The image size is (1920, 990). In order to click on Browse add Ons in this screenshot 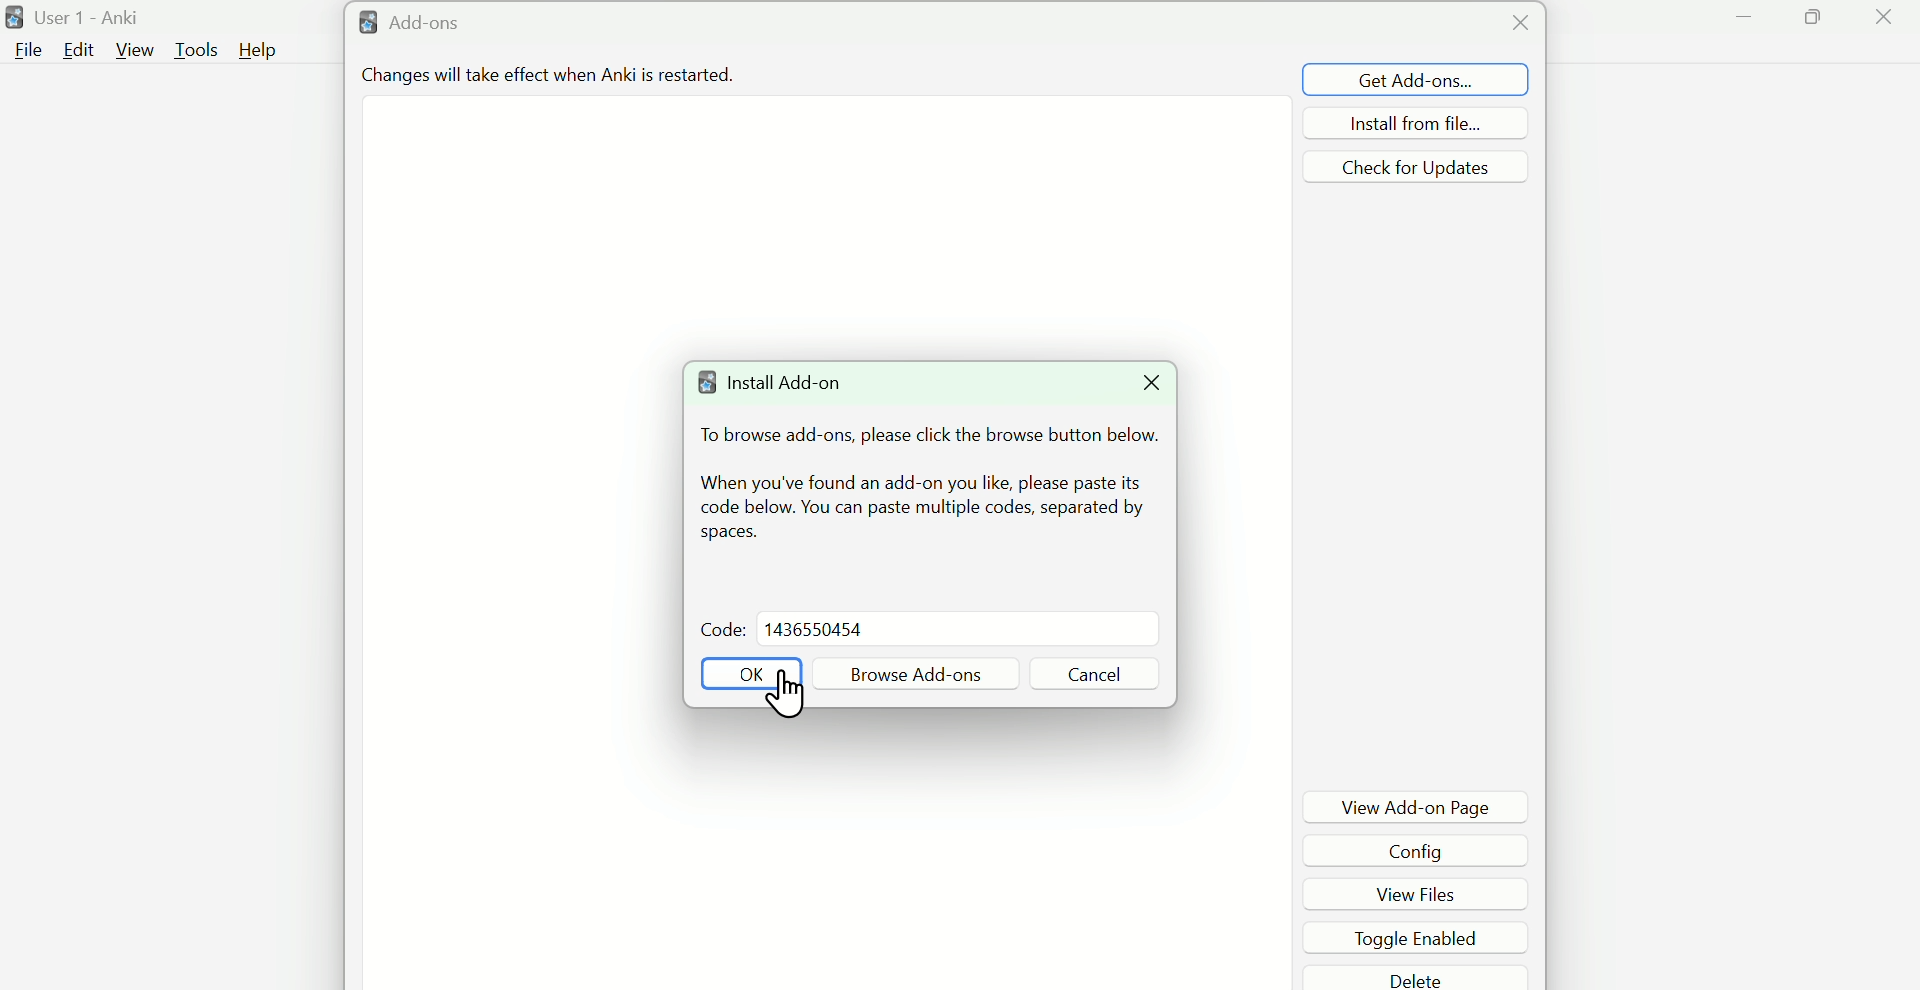, I will do `click(917, 673)`.